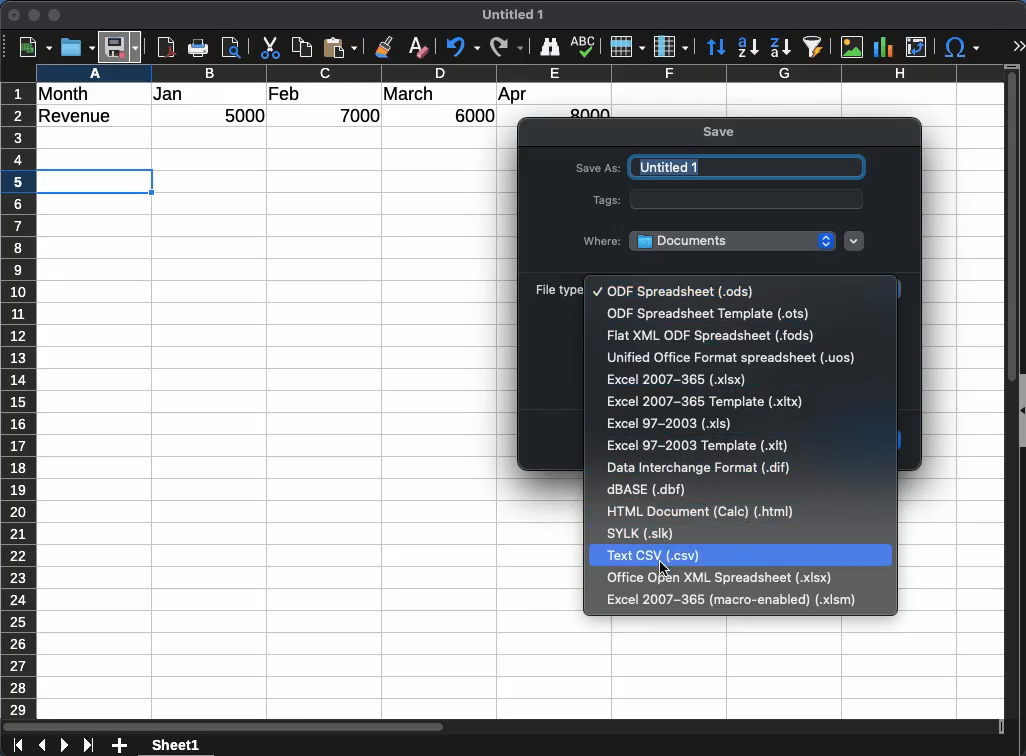 The width and height of the screenshot is (1026, 756). What do you see at coordinates (700, 445) in the screenshot?
I see `Excel 97-2003 template` at bounding box center [700, 445].